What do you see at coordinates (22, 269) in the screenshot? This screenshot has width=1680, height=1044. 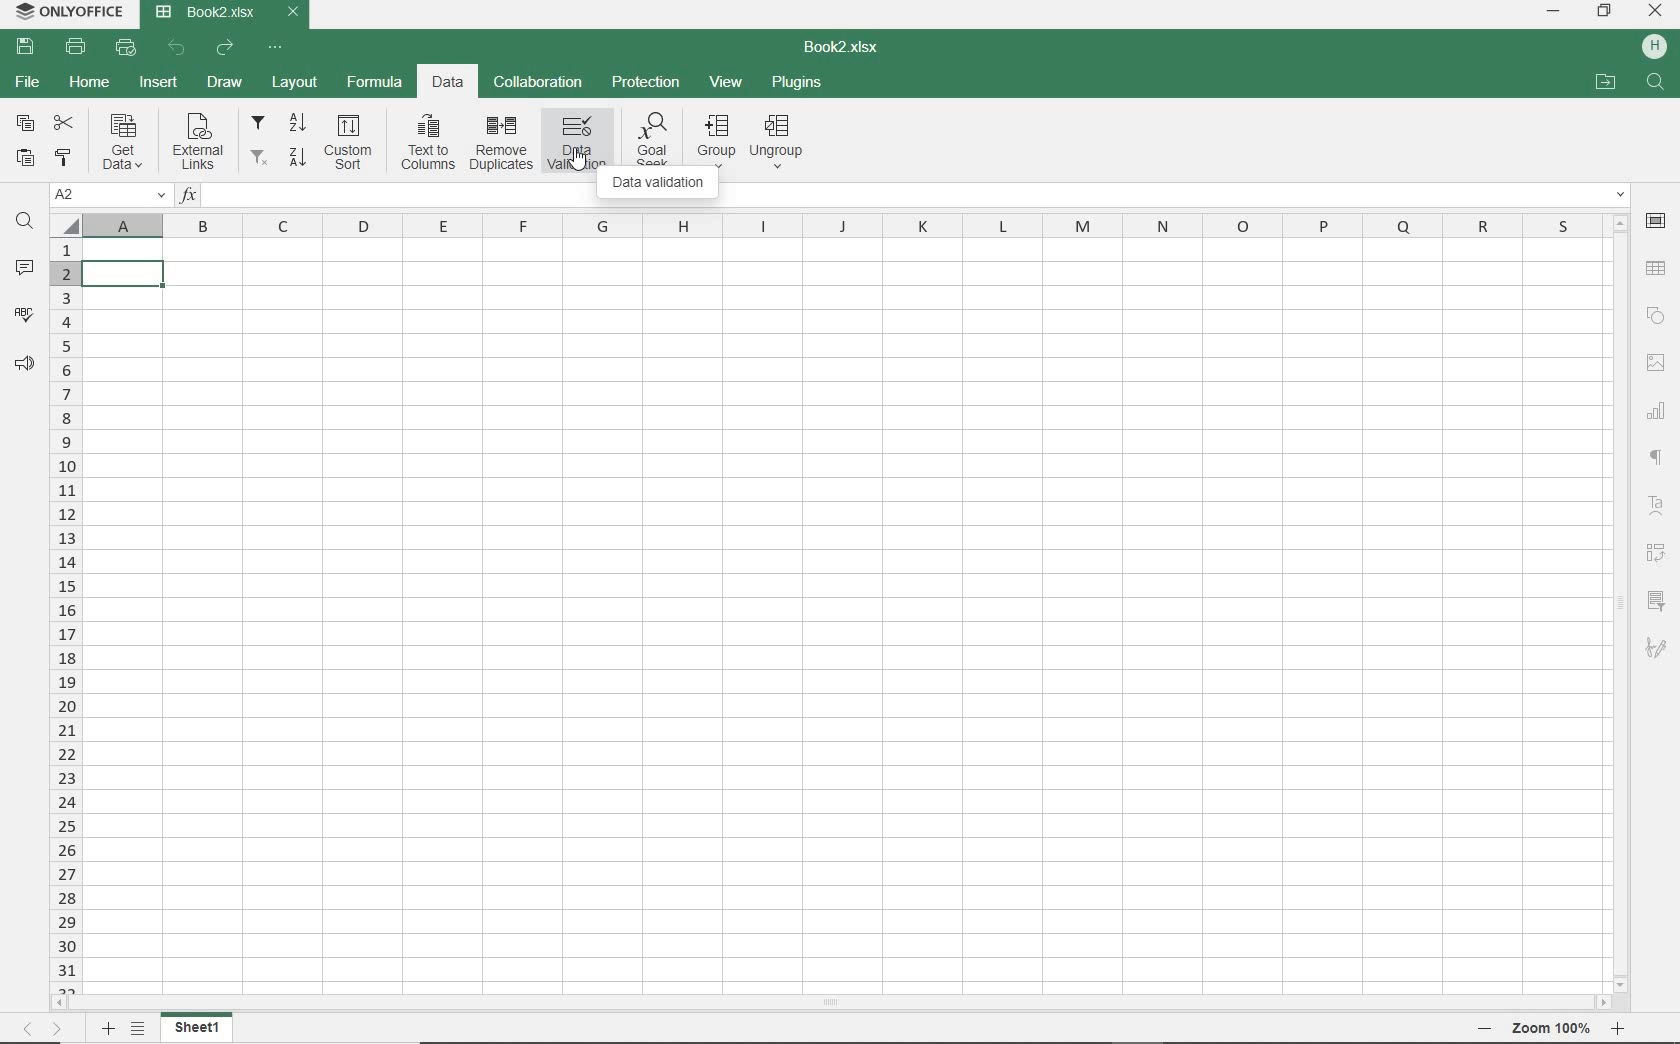 I see `COMMENTS` at bounding box center [22, 269].